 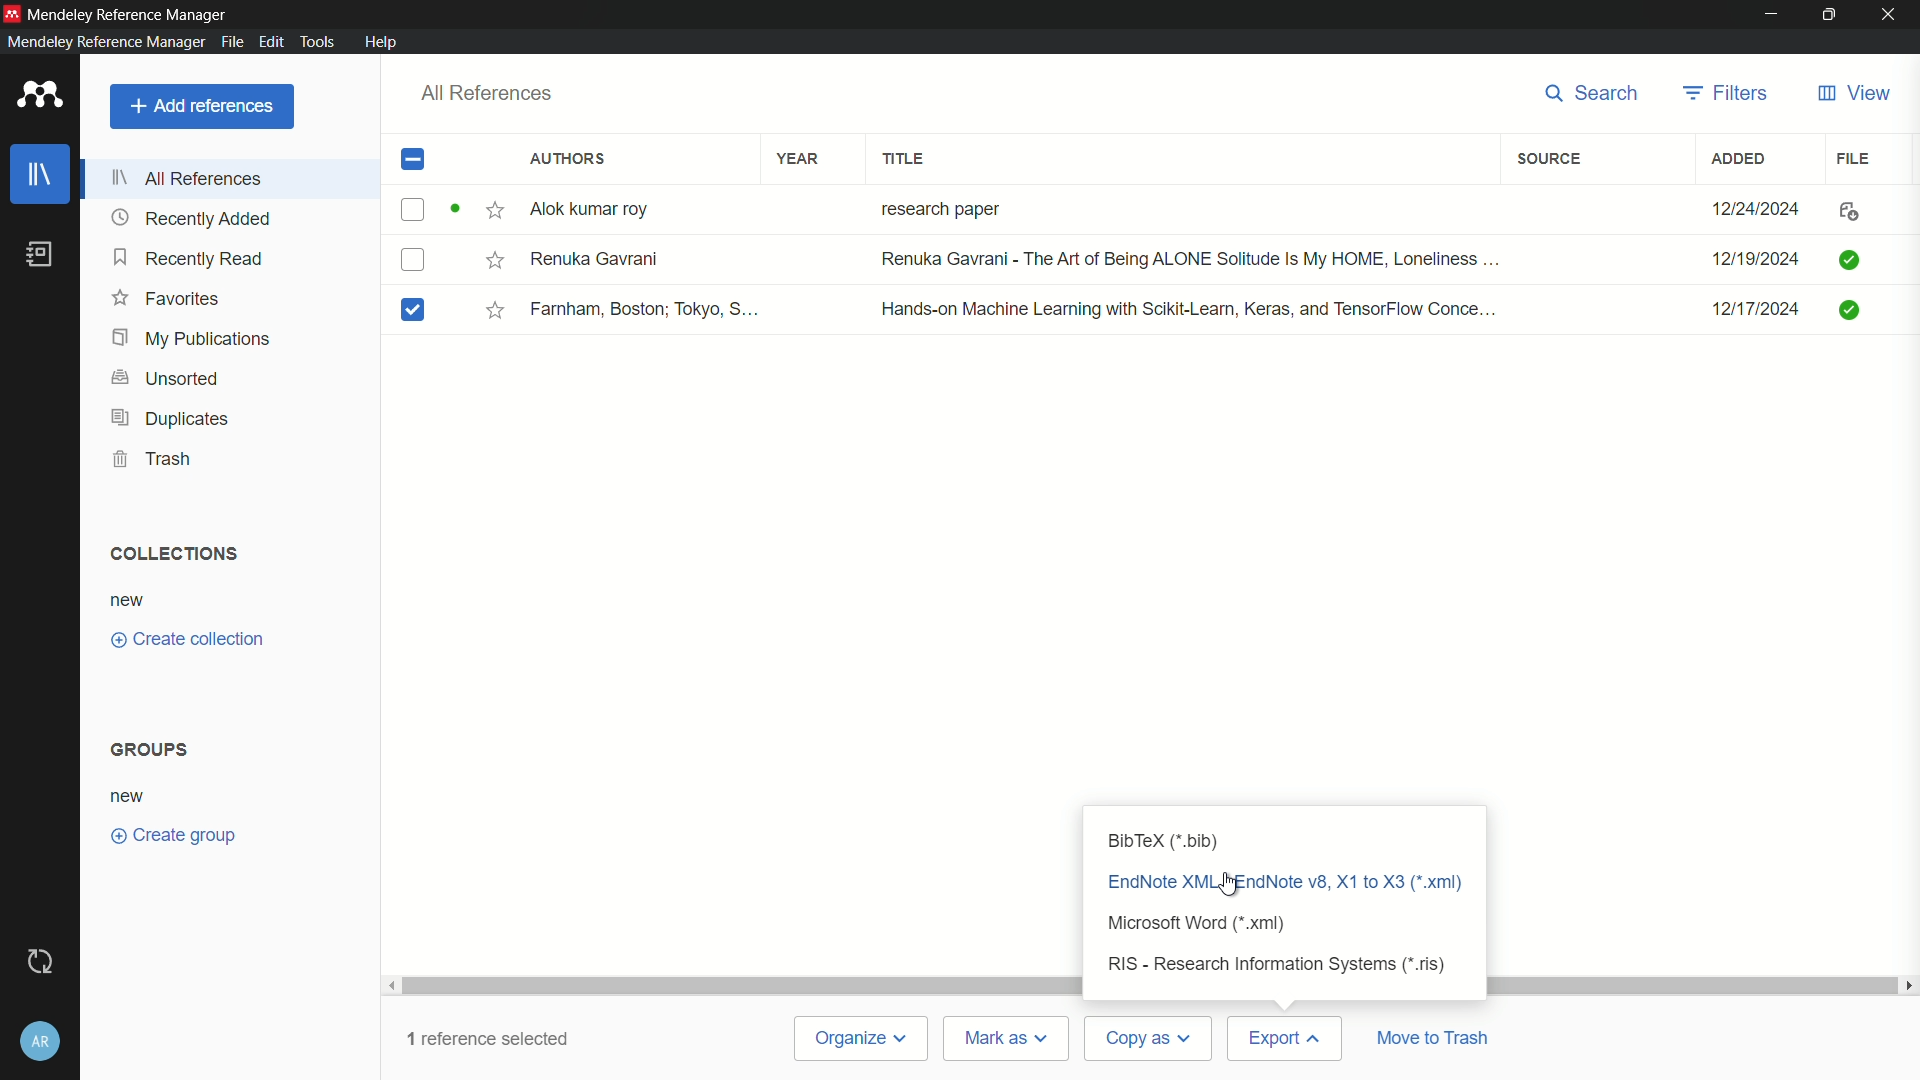 What do you see at coordinates (863, 1040) in the screenshot?
I see `organize` at bounding box center [863, 1040].